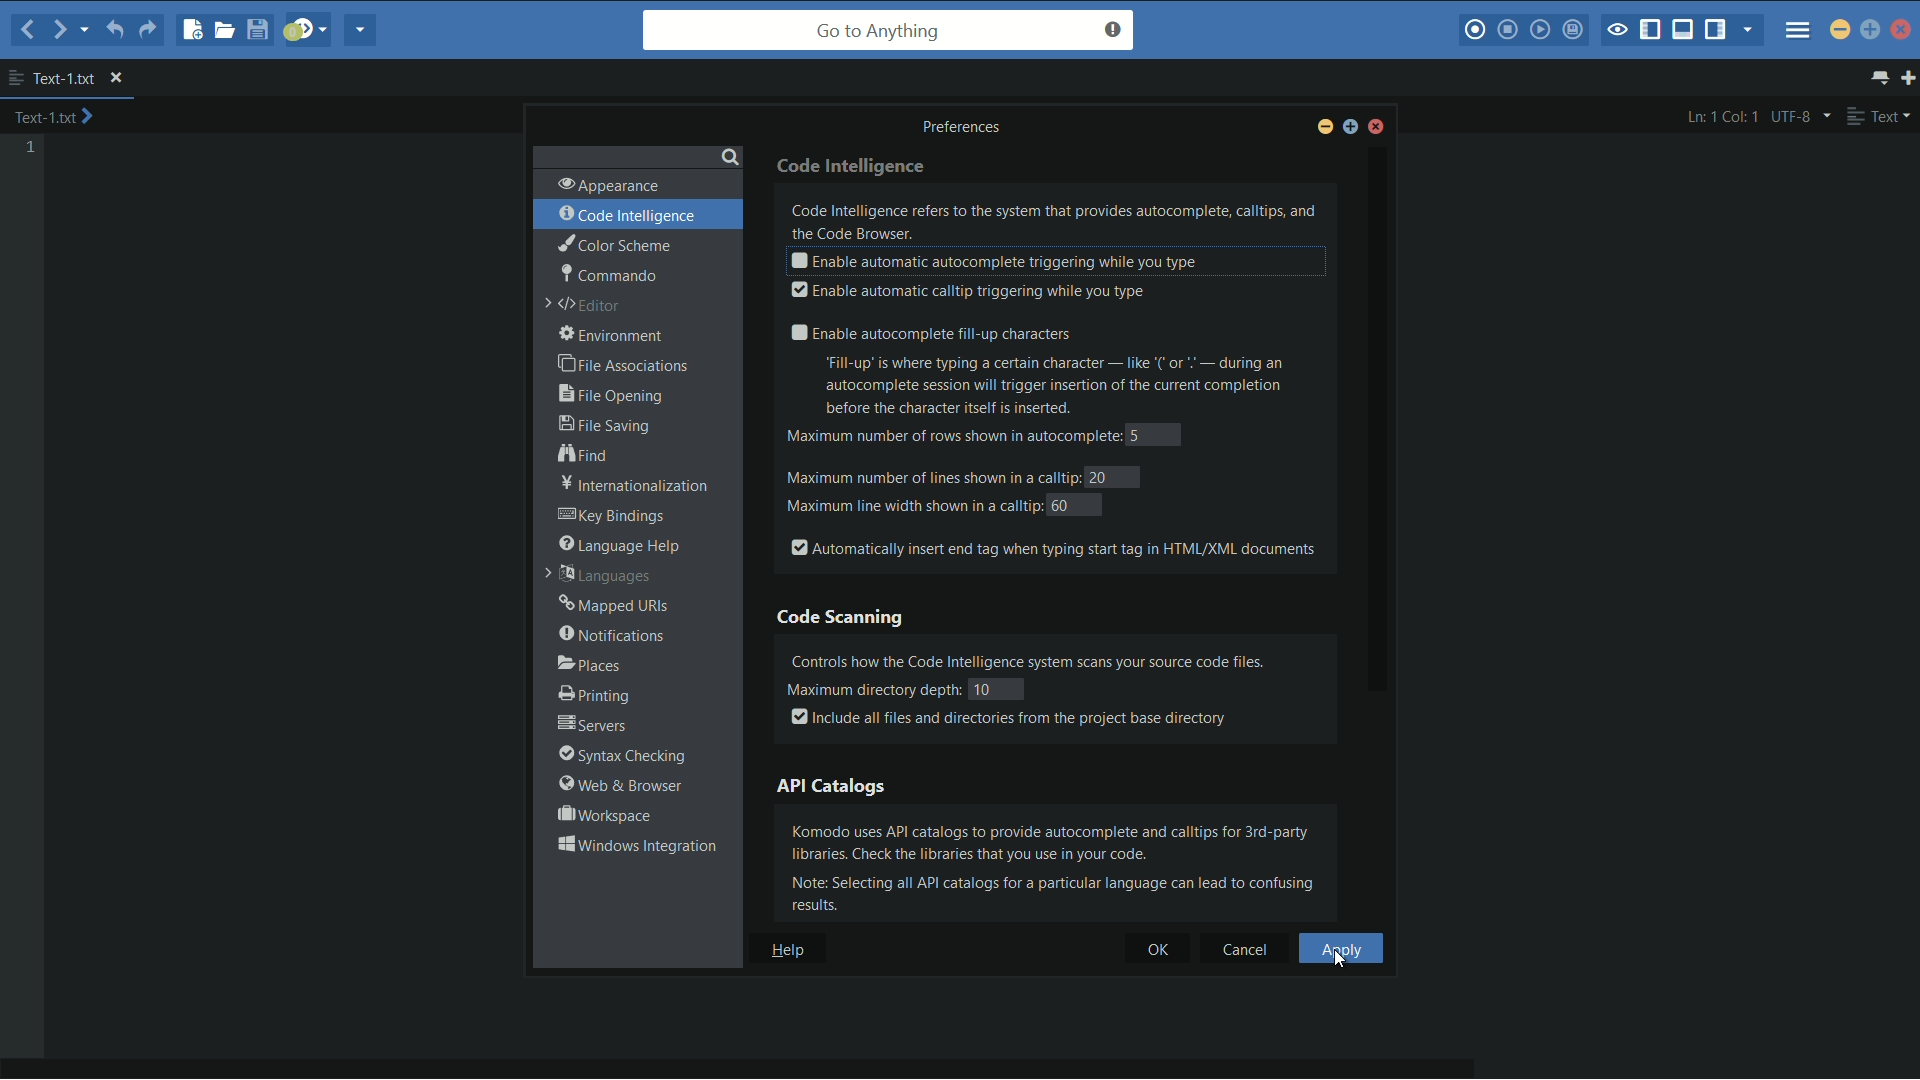 The width and height of the screenshot is (1920, 1080). Describe the element at coordinates (759, 1068) in the screenshot. I see `horizontal scroll bar` at that location.